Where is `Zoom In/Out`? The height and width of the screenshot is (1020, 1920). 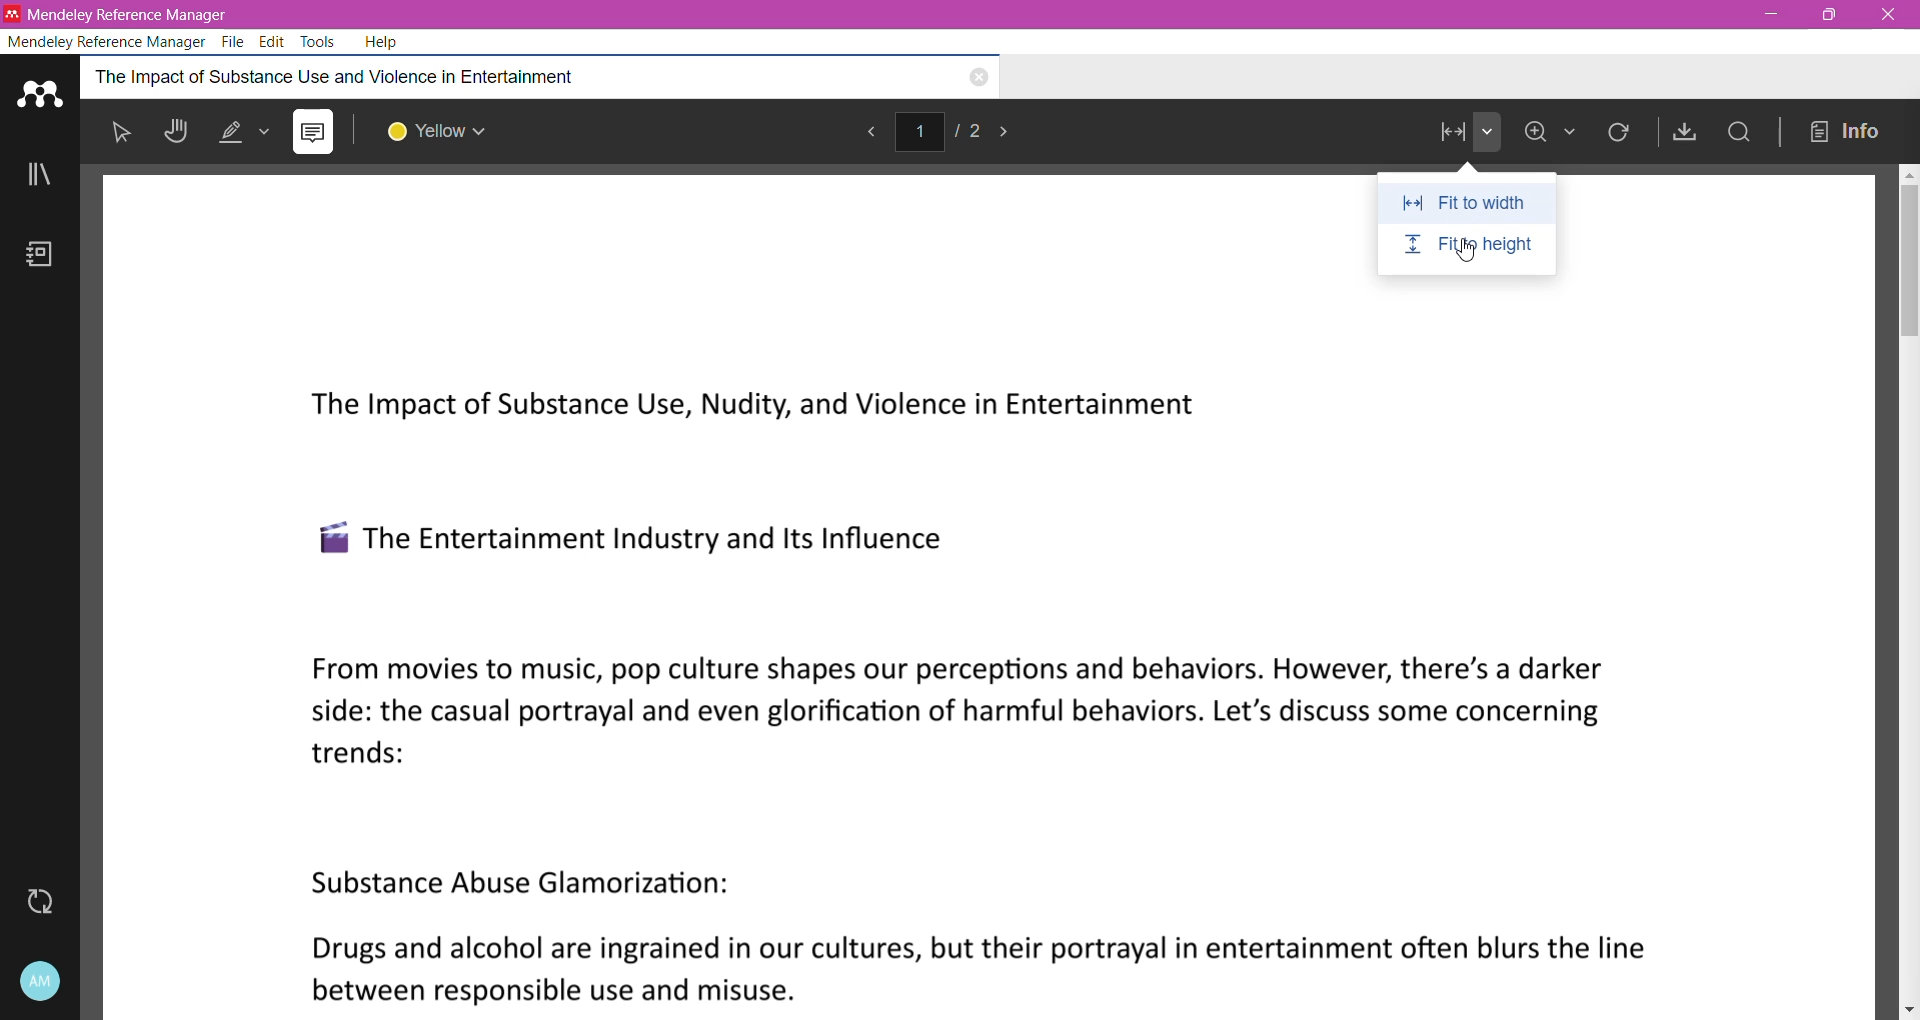 Zoom In/Out is located at coordinates (1558, 134).